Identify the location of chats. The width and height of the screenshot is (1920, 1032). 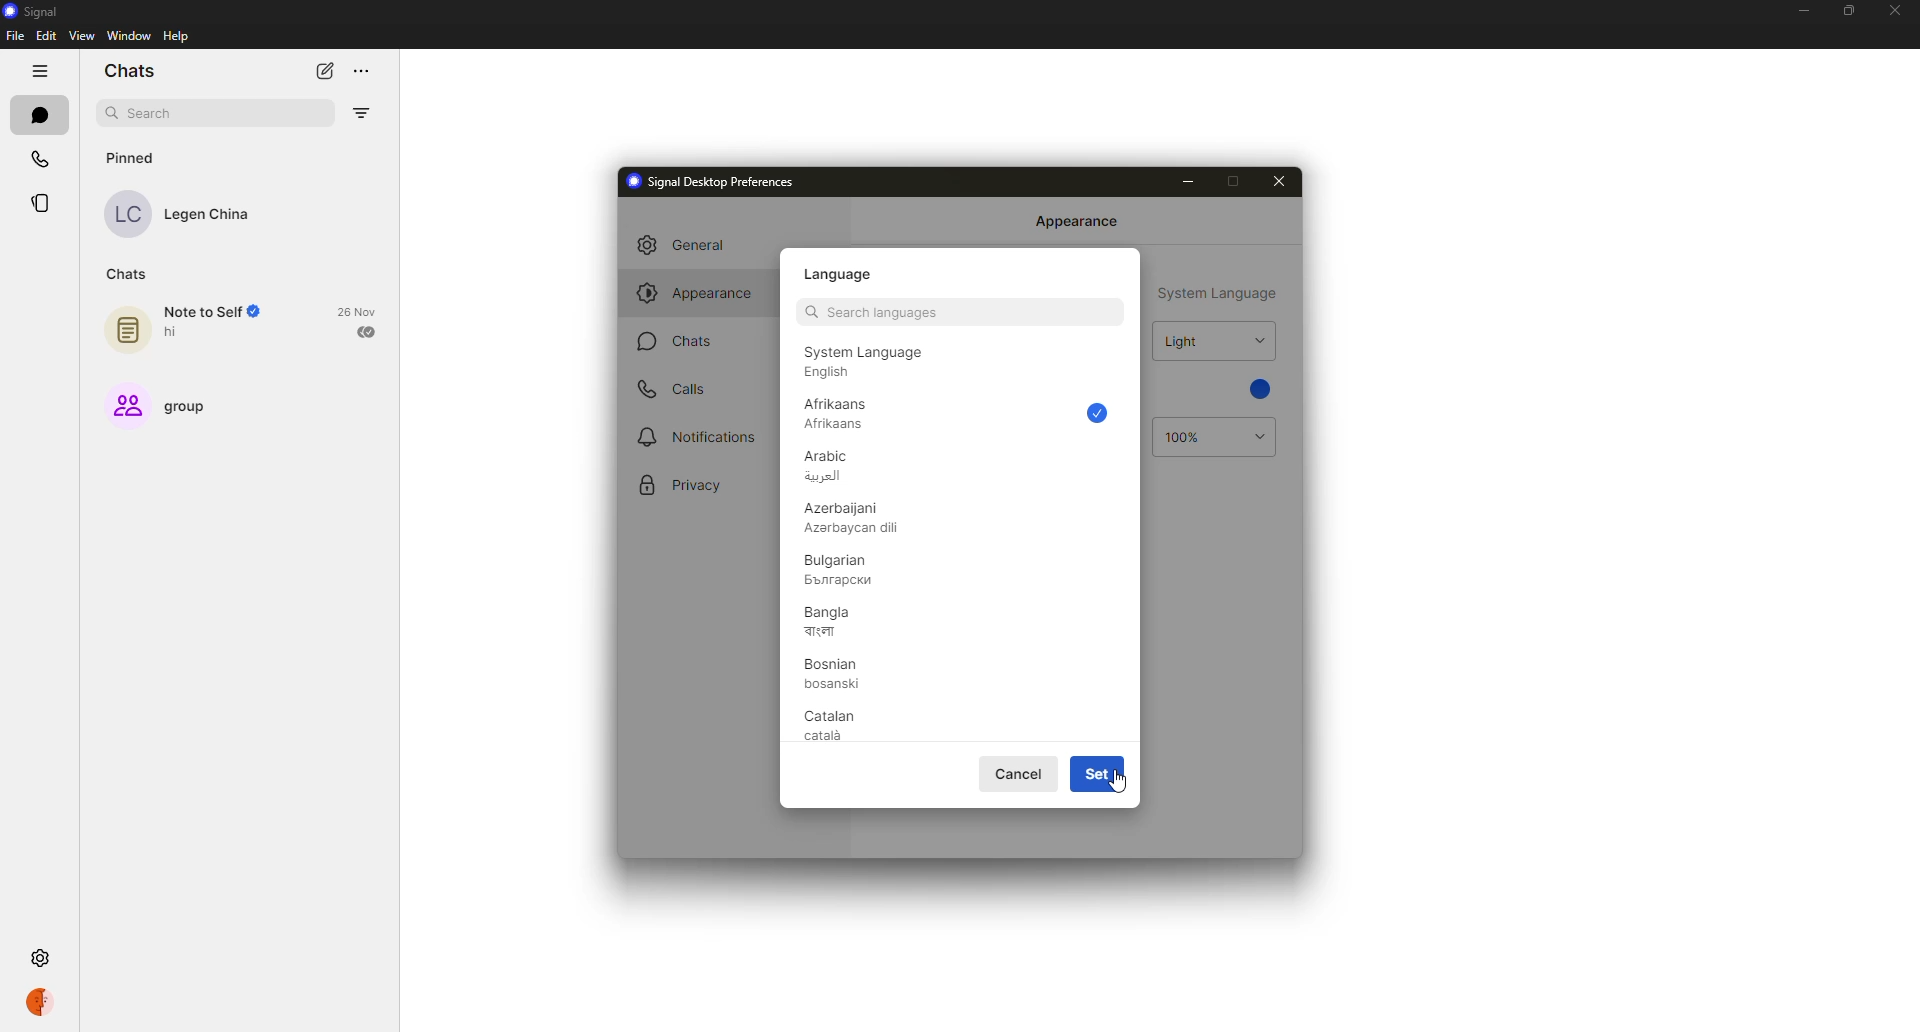
(678, 341).